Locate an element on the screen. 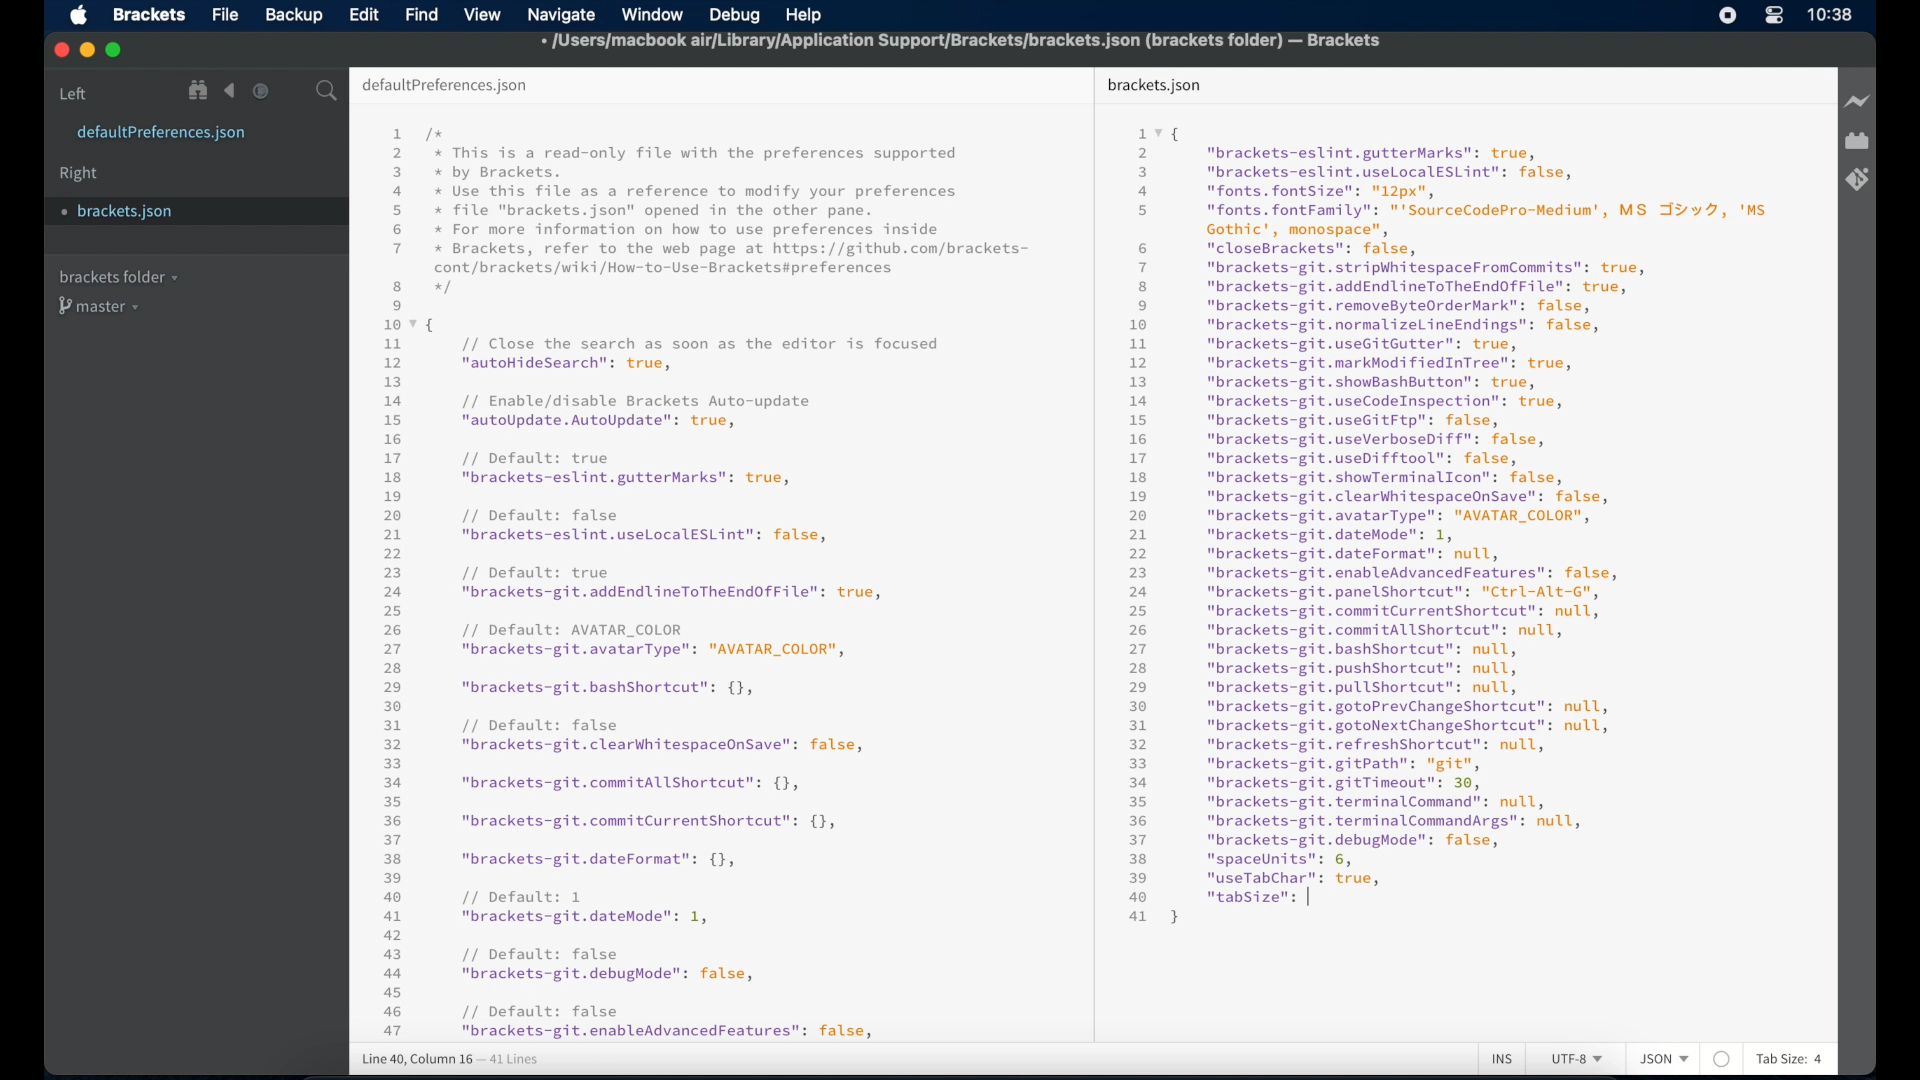 This screenshot has width=1920, height=1080. time is located at coordinates (1830, 14).